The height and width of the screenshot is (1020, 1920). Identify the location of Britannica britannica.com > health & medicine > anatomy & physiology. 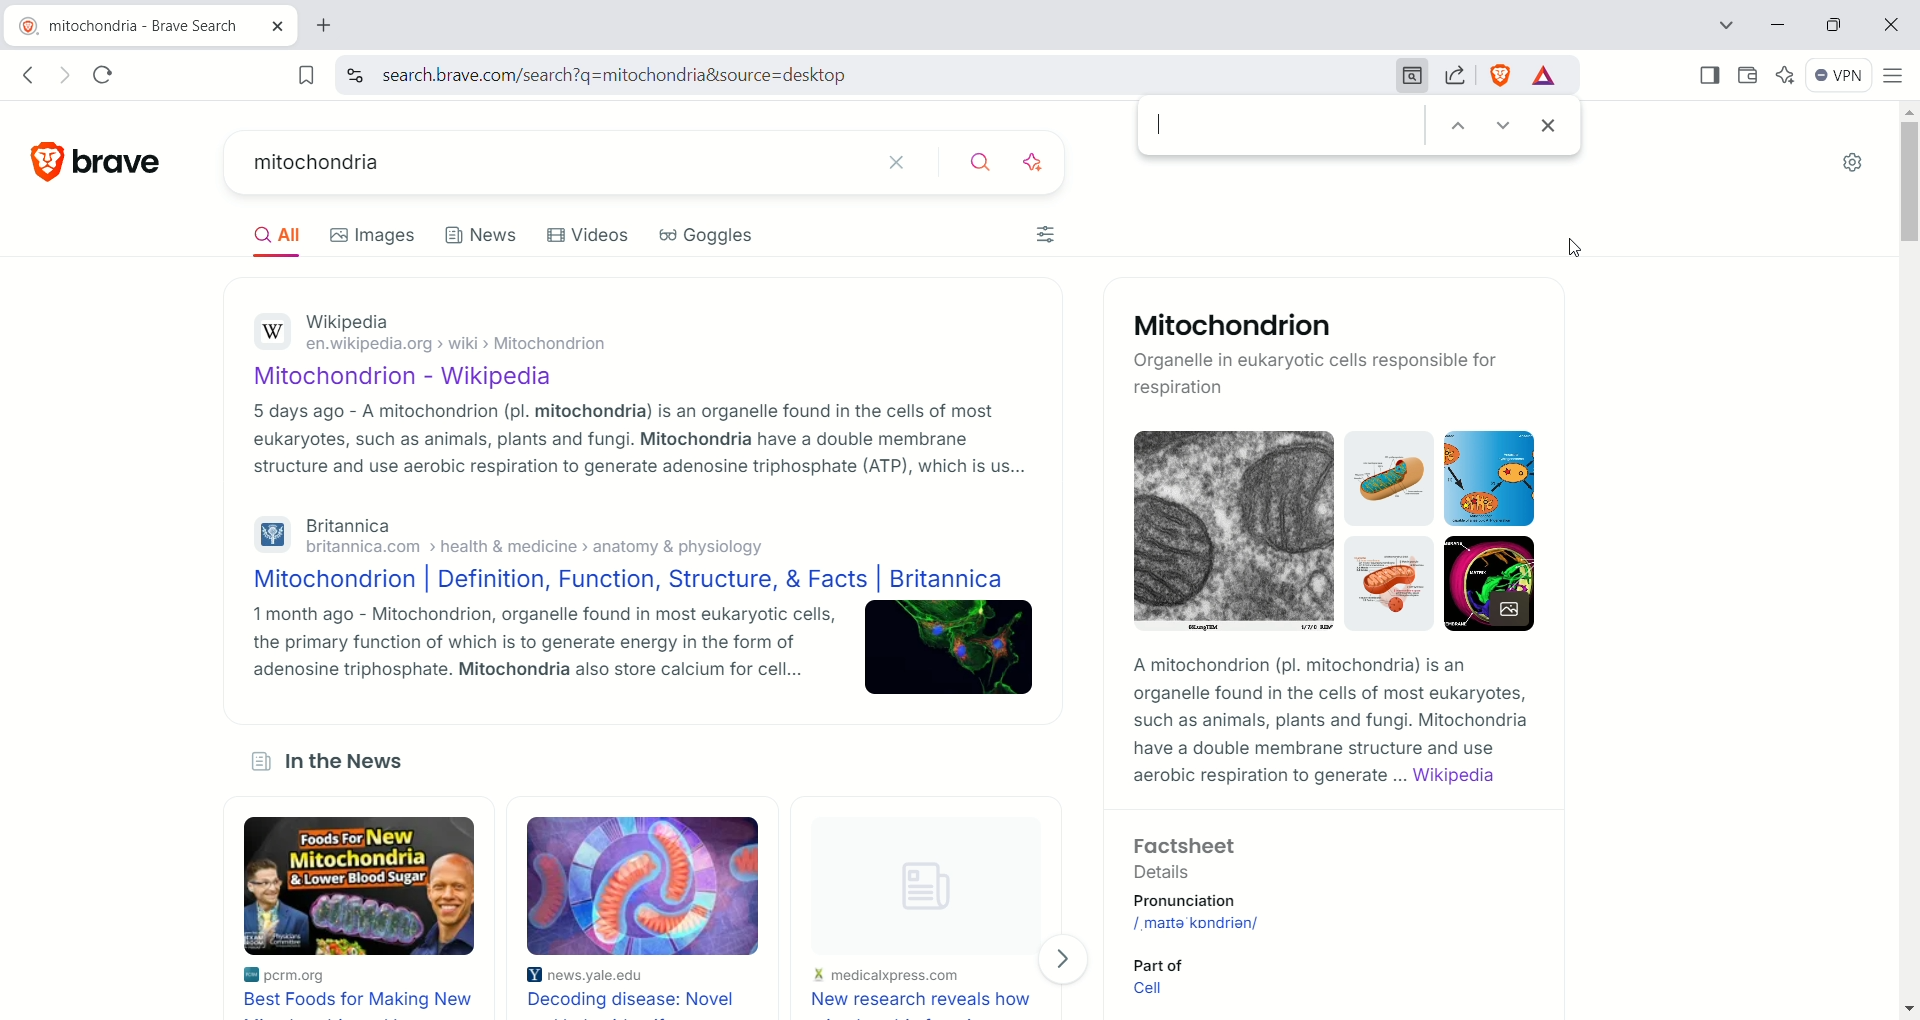
(524, 536).